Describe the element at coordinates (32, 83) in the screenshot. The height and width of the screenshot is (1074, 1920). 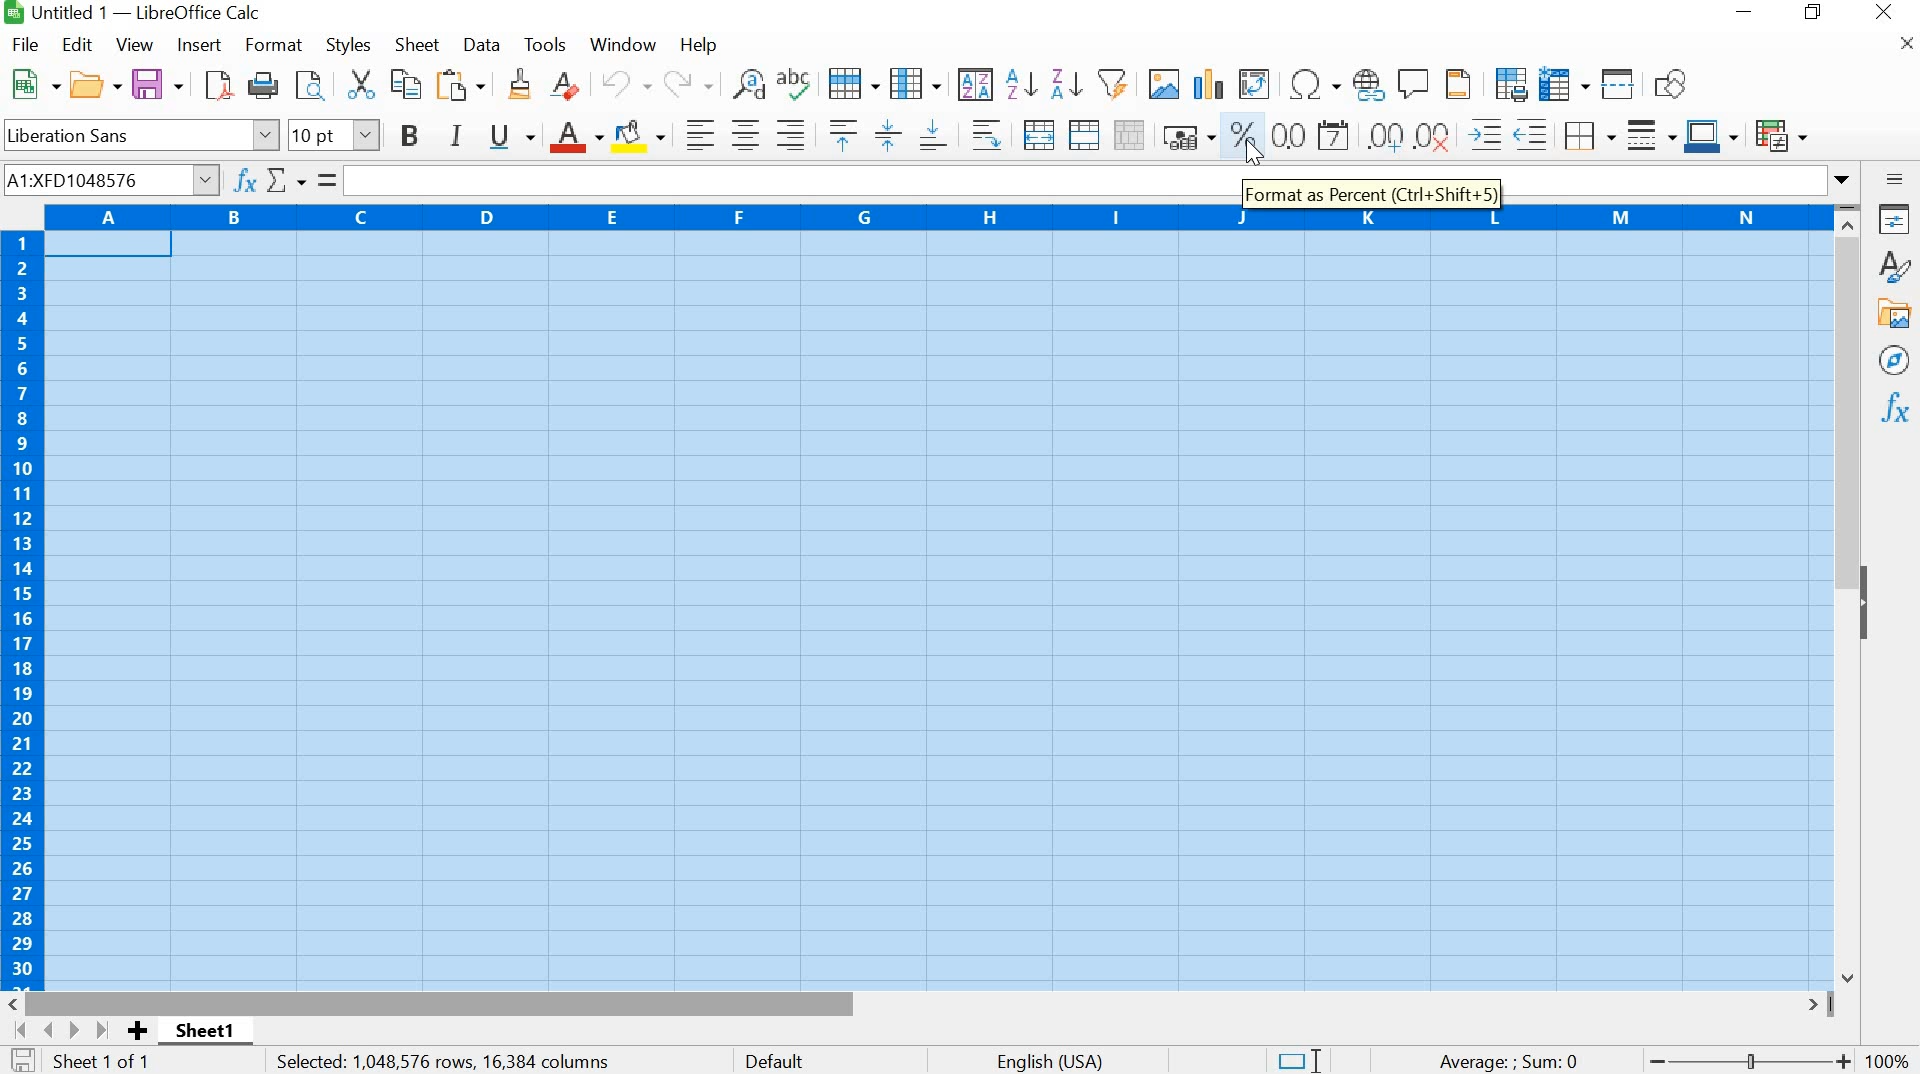
I see `NEW` at that location.